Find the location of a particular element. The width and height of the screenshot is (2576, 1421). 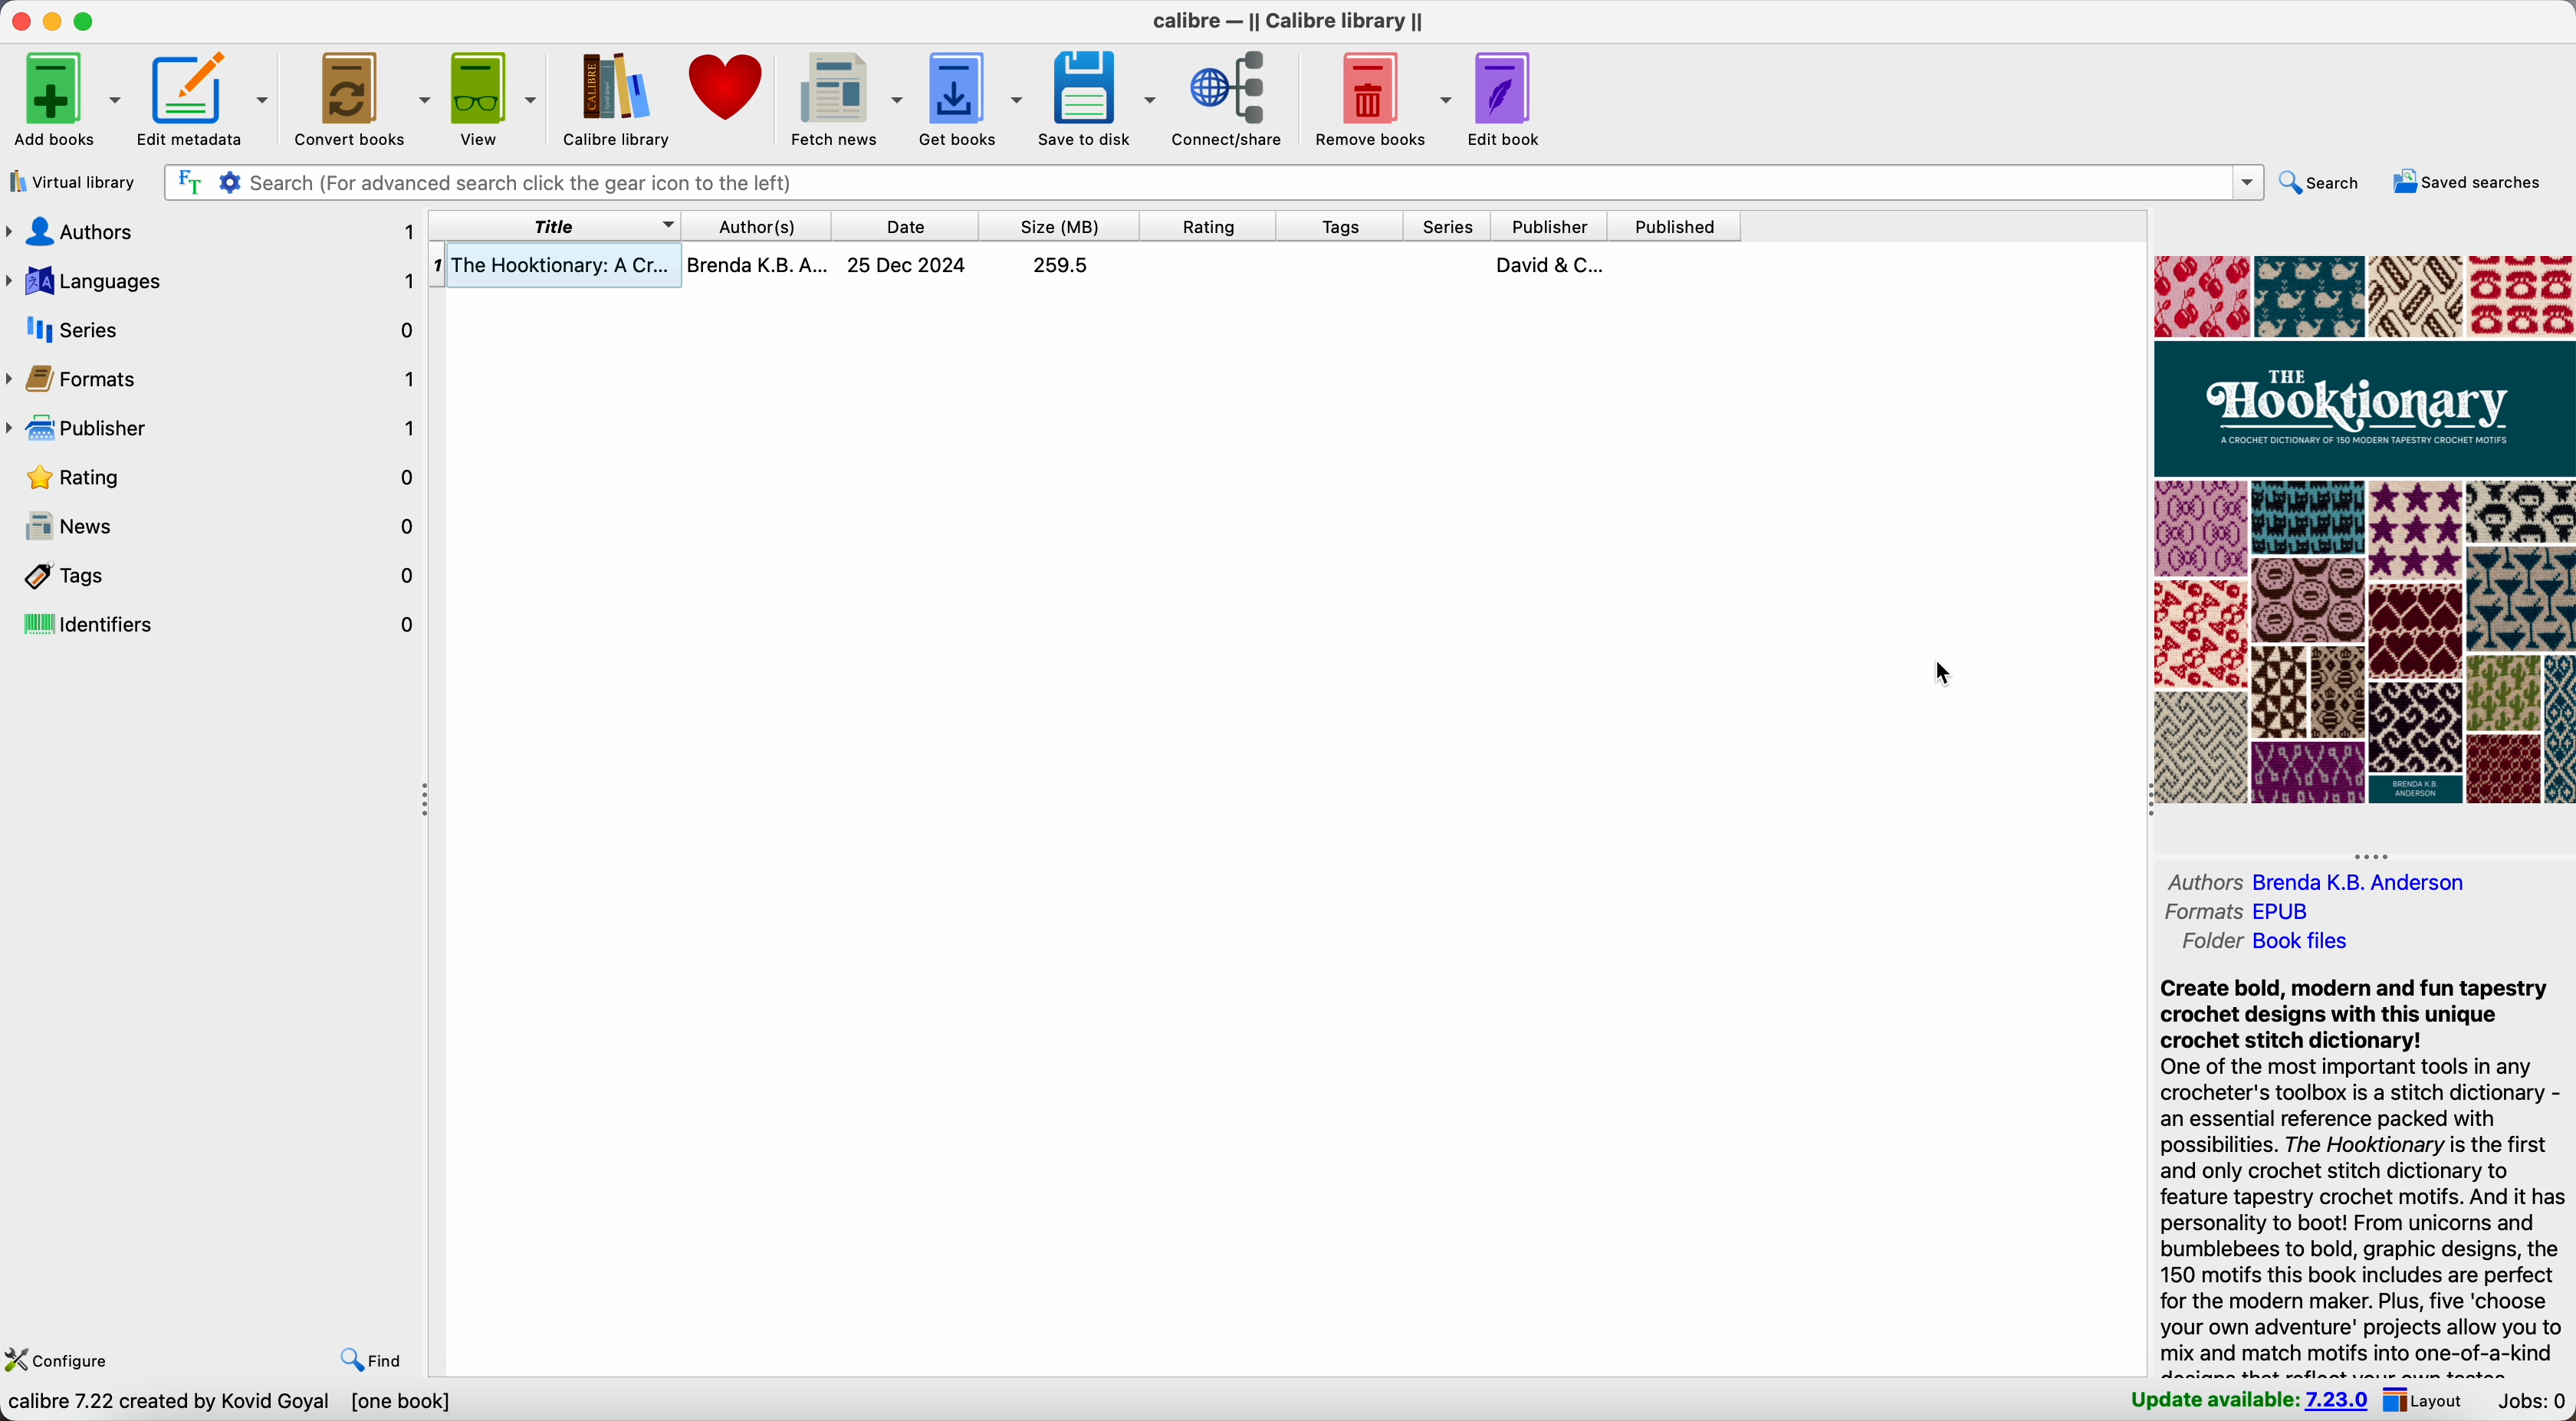

series is located at coordinates (214, 327).